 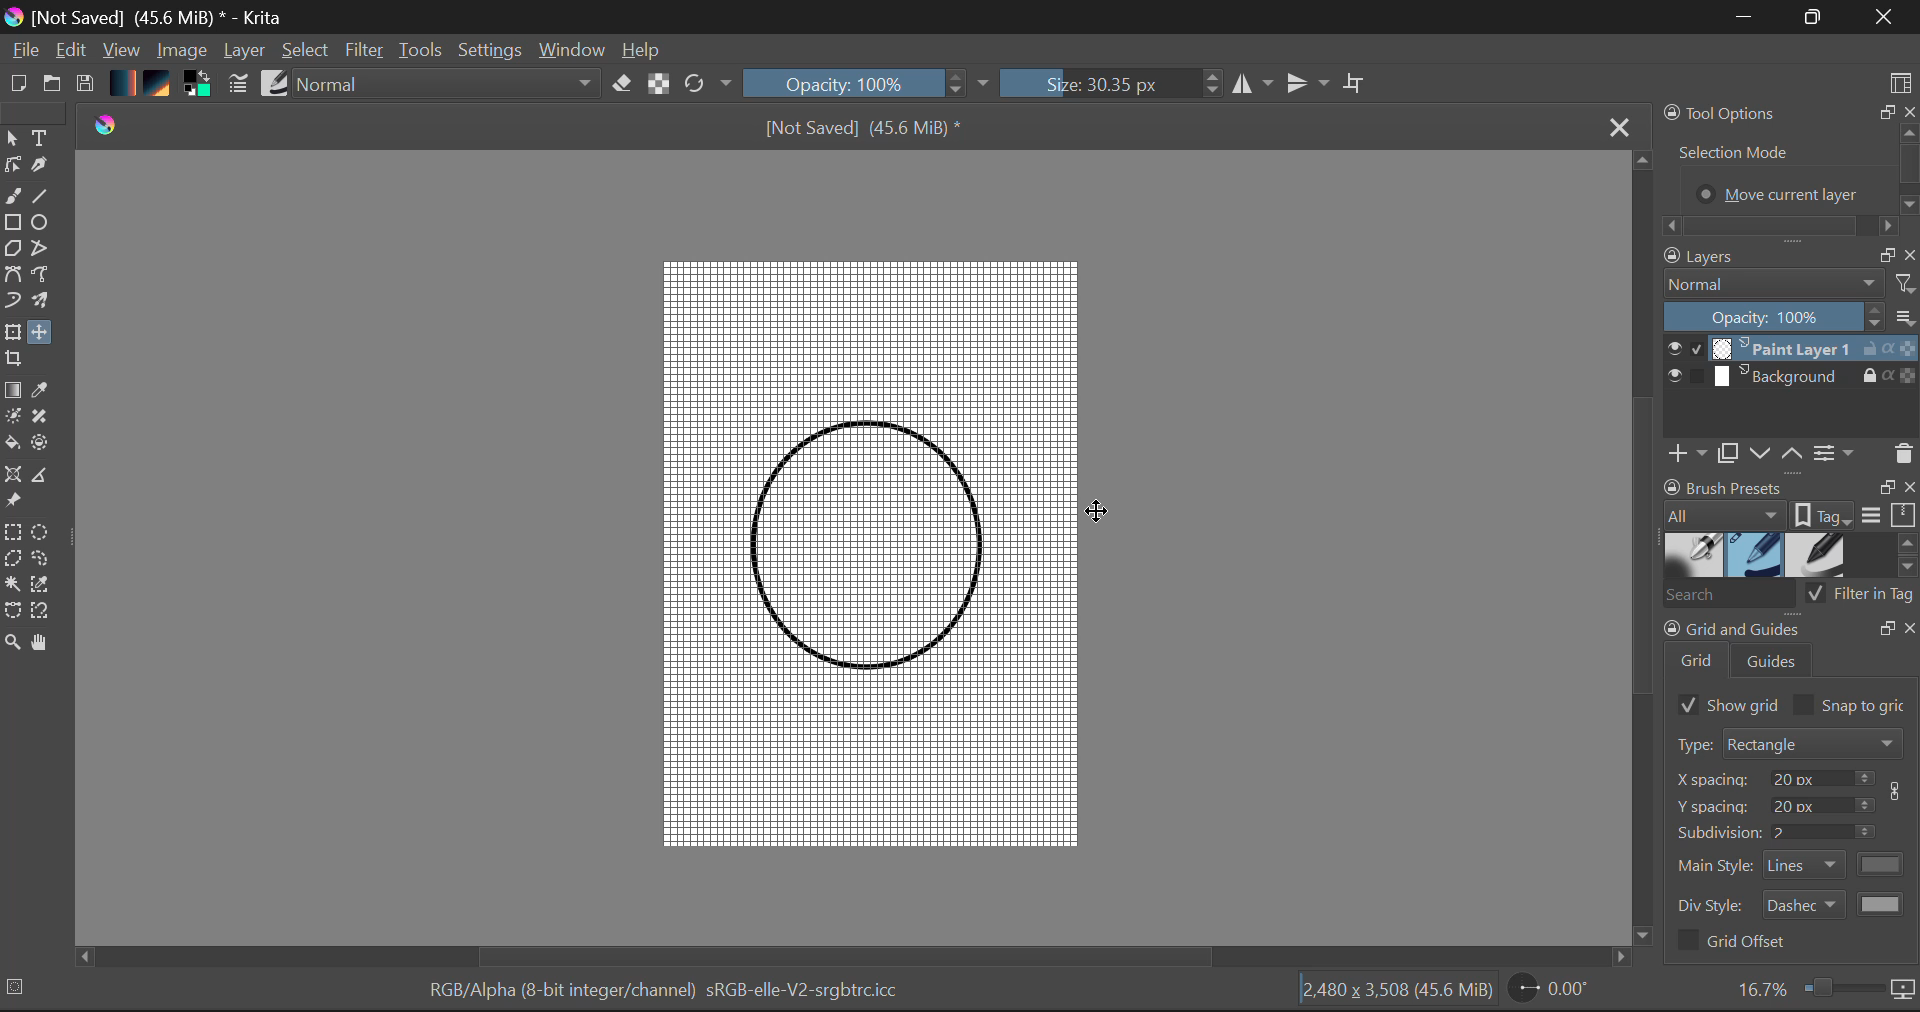 What do you see at coordinates (43, 531) in the screenshot?
I see `Elipses Selection Tool` at bounding box center [43, 531].